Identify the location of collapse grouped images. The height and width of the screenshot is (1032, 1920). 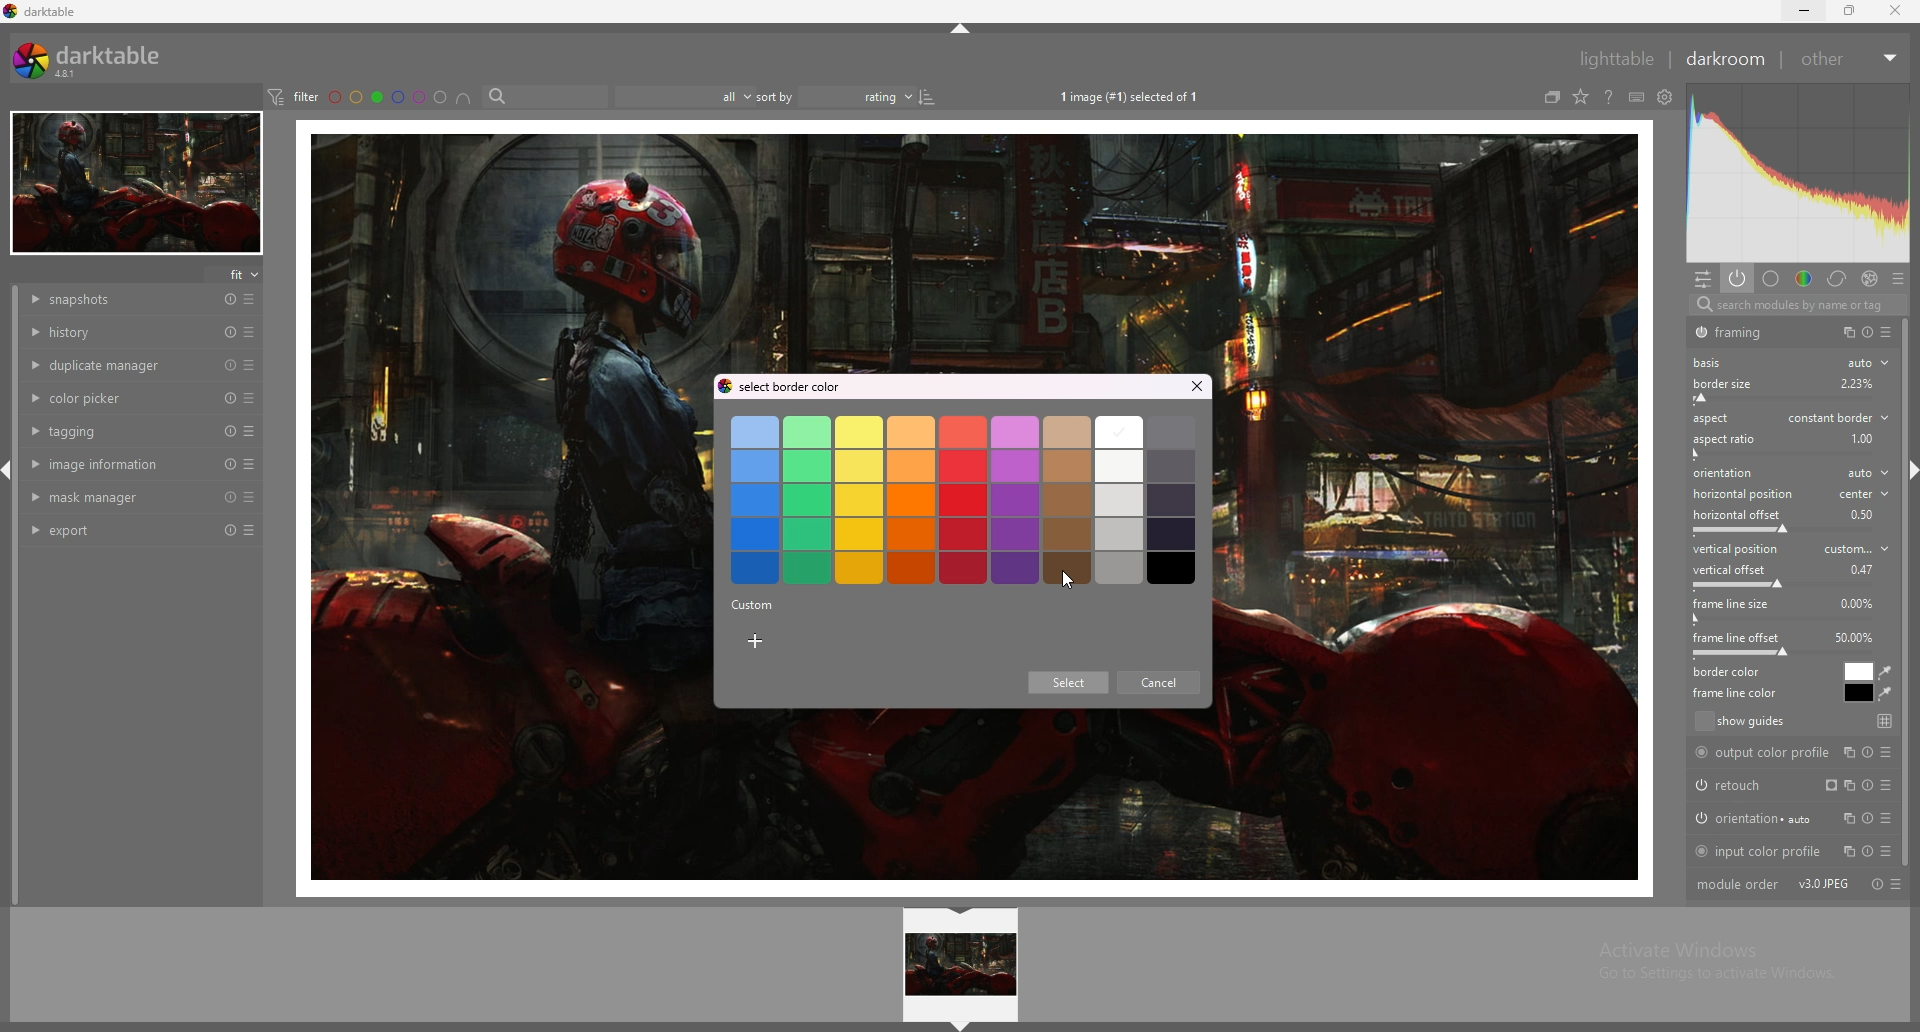
(1552, 98).